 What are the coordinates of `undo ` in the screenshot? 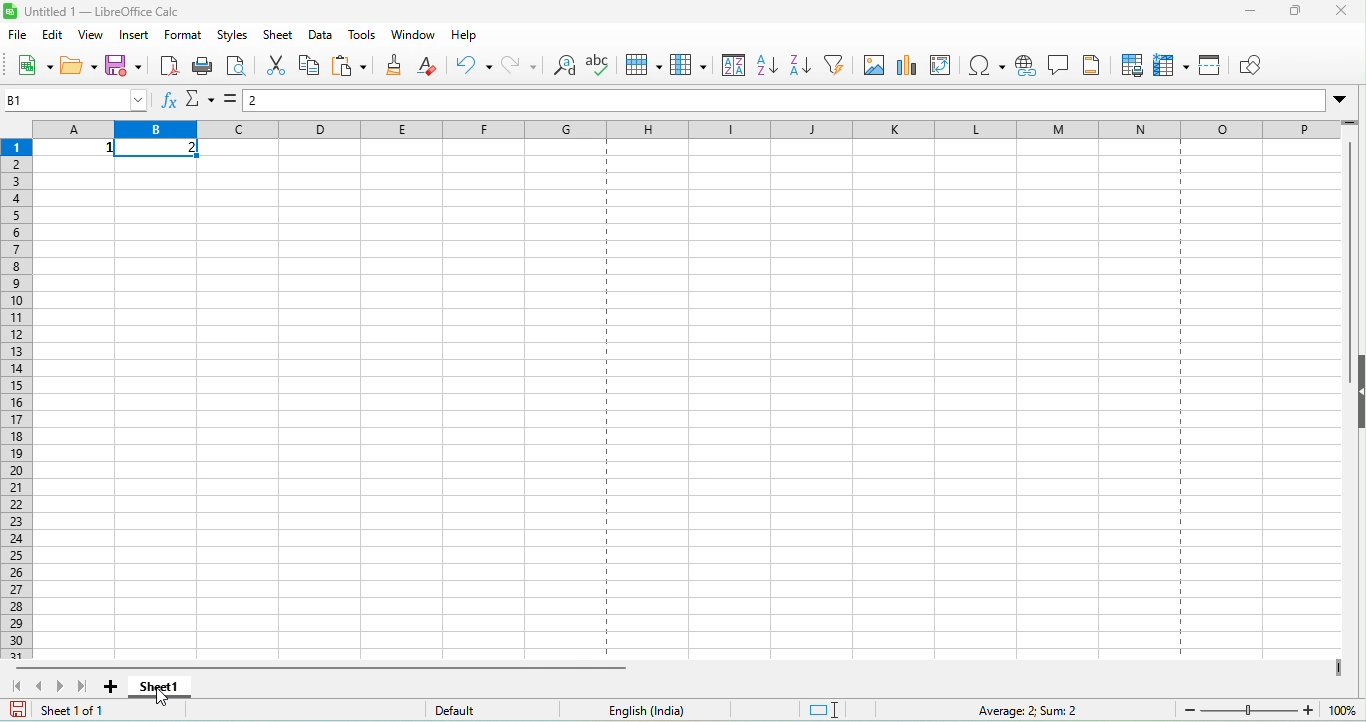 It's located at (473, 67).